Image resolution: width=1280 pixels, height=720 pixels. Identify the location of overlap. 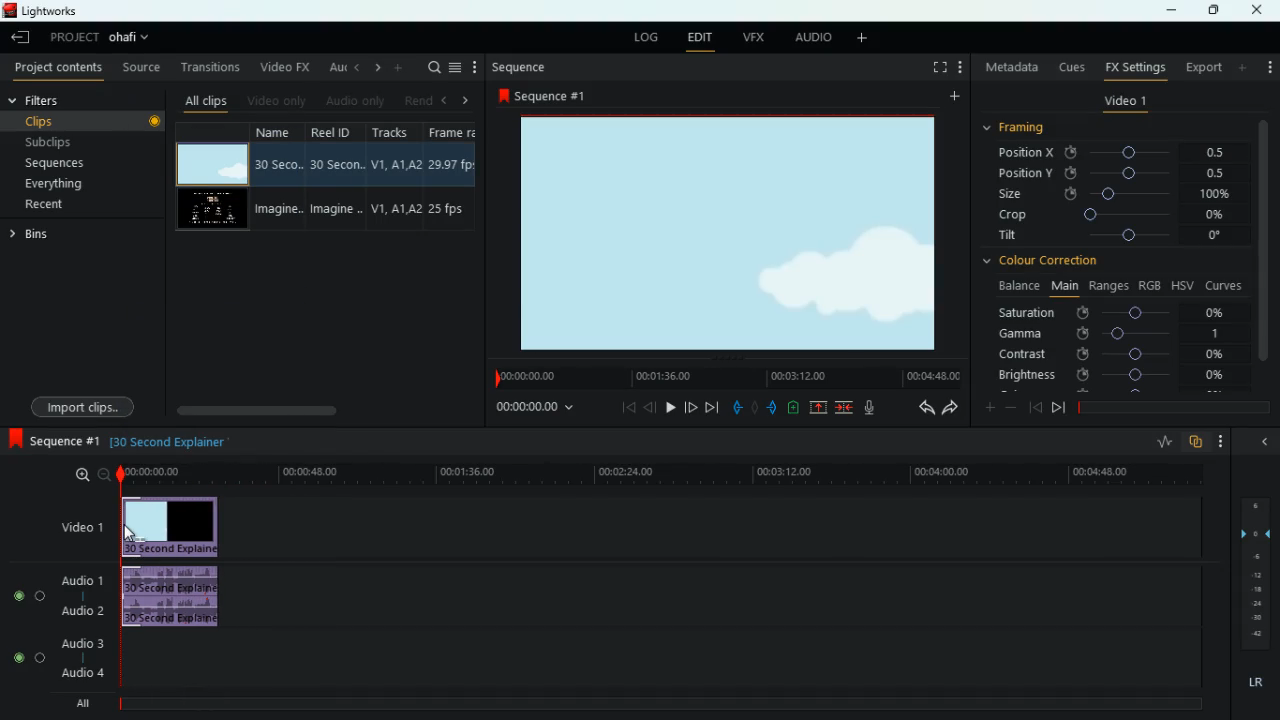
(1194, 444).